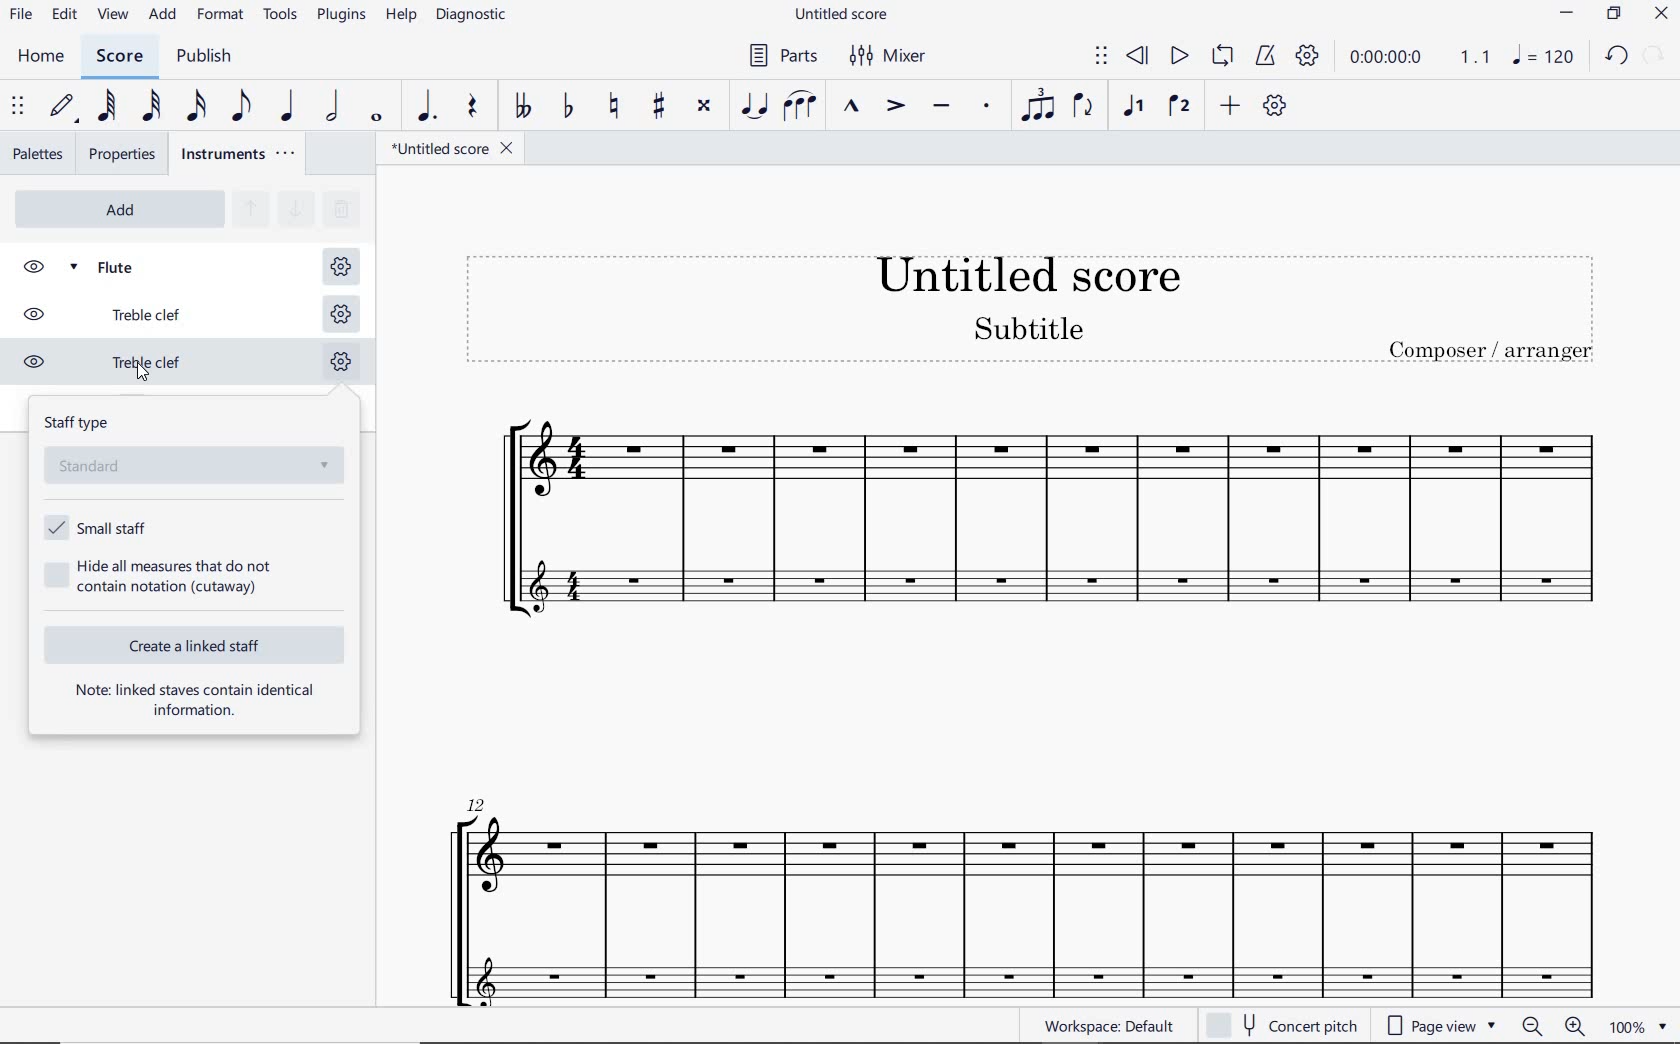 This screenshot has height=1044, width=1680. Describe the element at coordinates (890, 59) in the screenshot. I see `MIXER` at that location.